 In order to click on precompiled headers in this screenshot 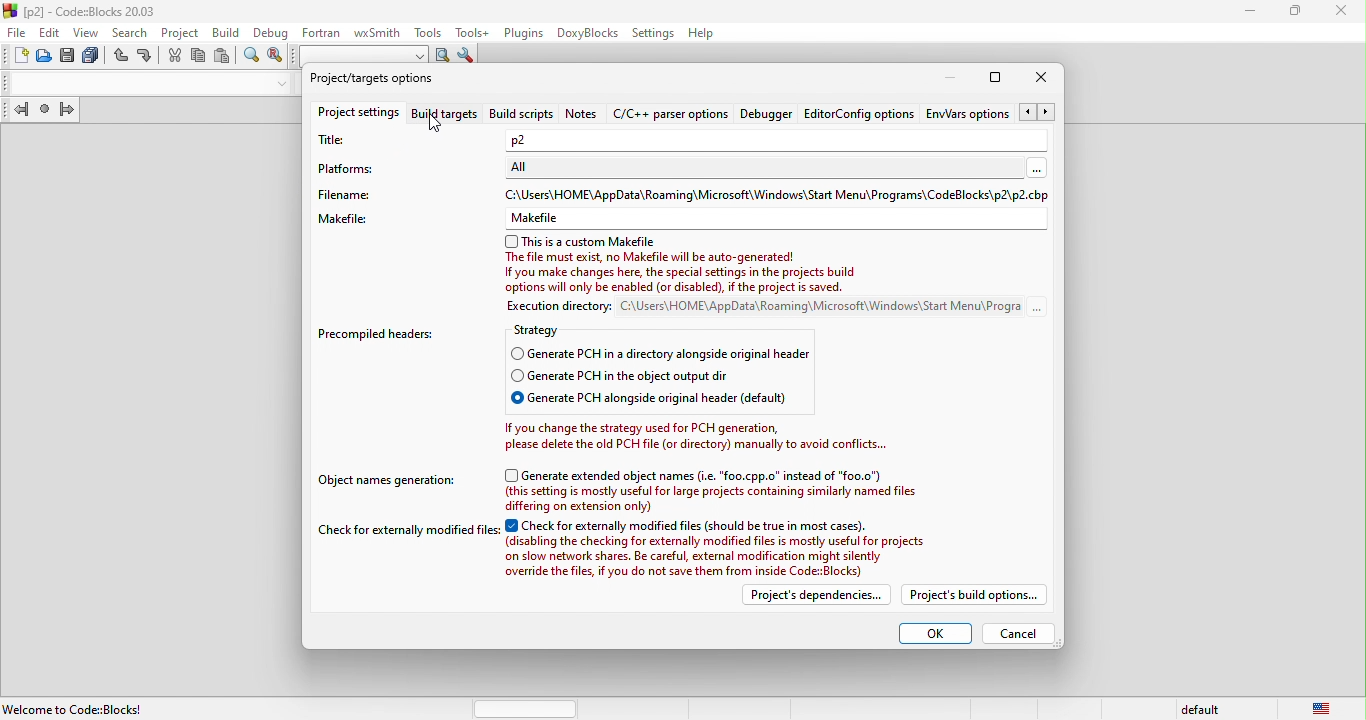, I will do `click(386, 337)`.